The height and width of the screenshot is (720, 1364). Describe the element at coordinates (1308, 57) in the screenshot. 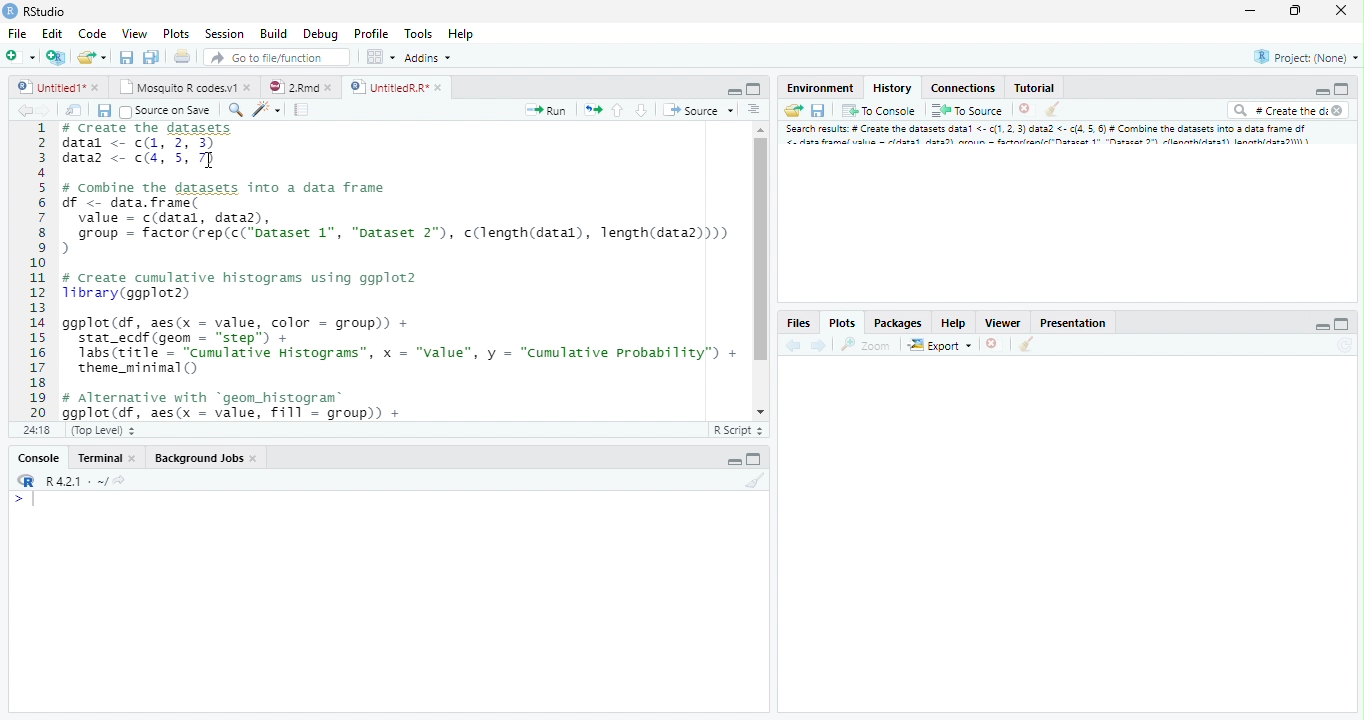

I see `Project (None)` at that location.